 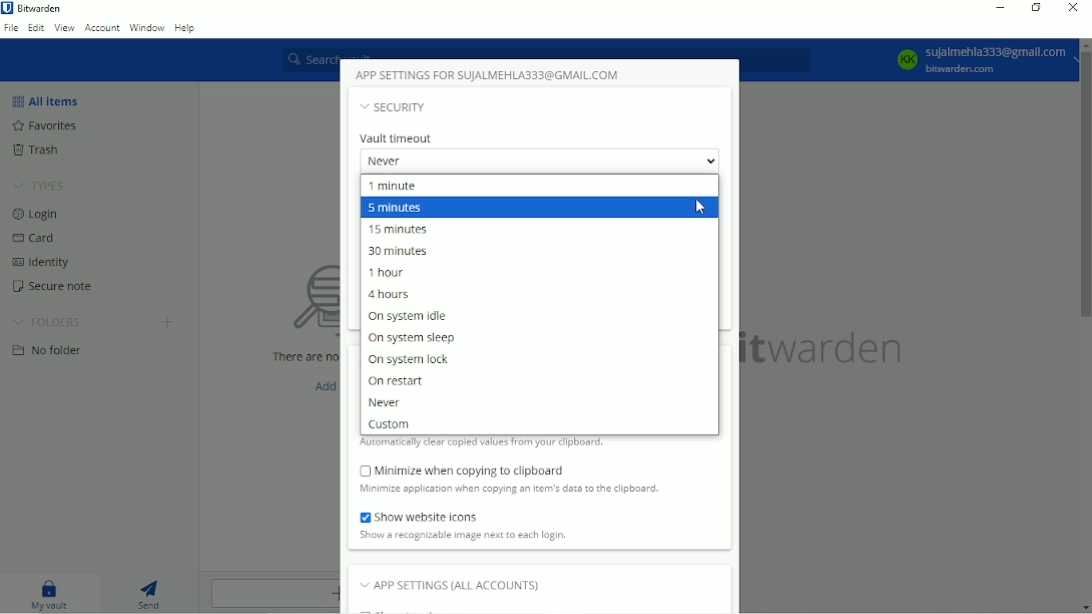 I want to click on Automatically clear clipboard values from your clipboard., so click(x=484, y=444).